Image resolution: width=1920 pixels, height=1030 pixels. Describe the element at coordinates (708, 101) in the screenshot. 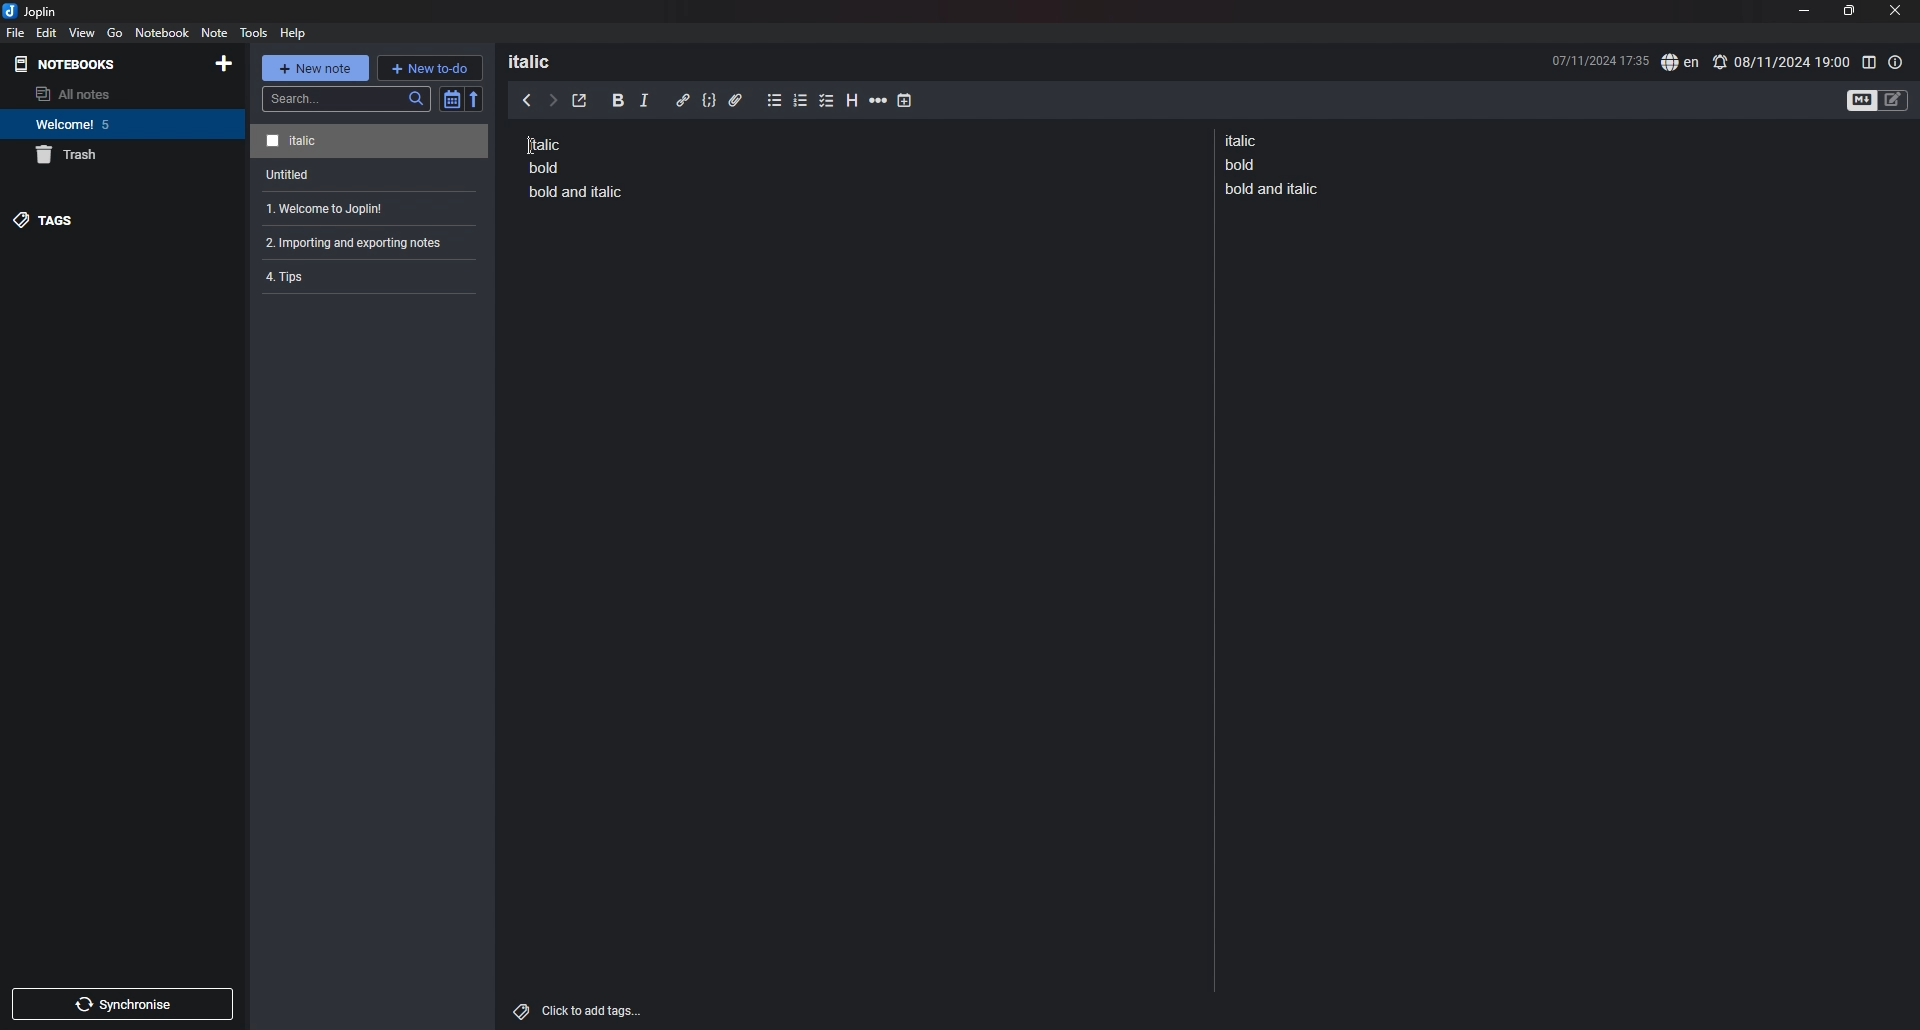

I see `code` at that location.